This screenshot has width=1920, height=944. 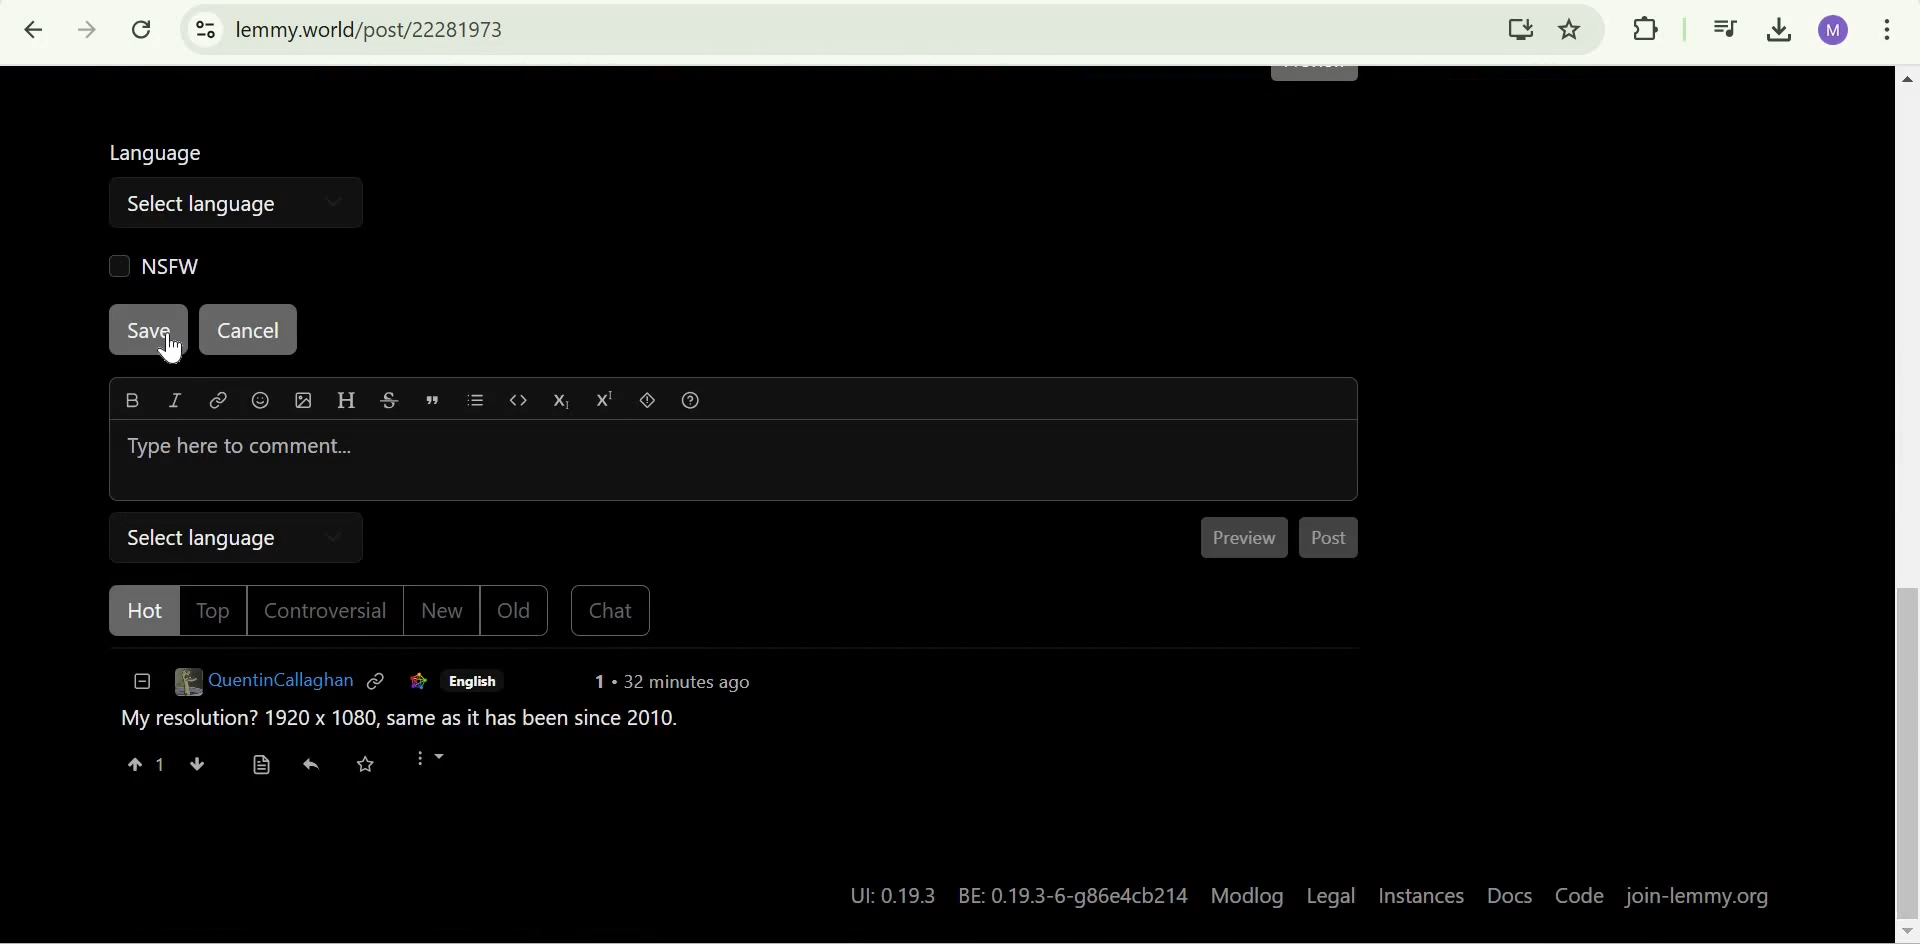 I want to click on instances, so click(x=1422, y=898).